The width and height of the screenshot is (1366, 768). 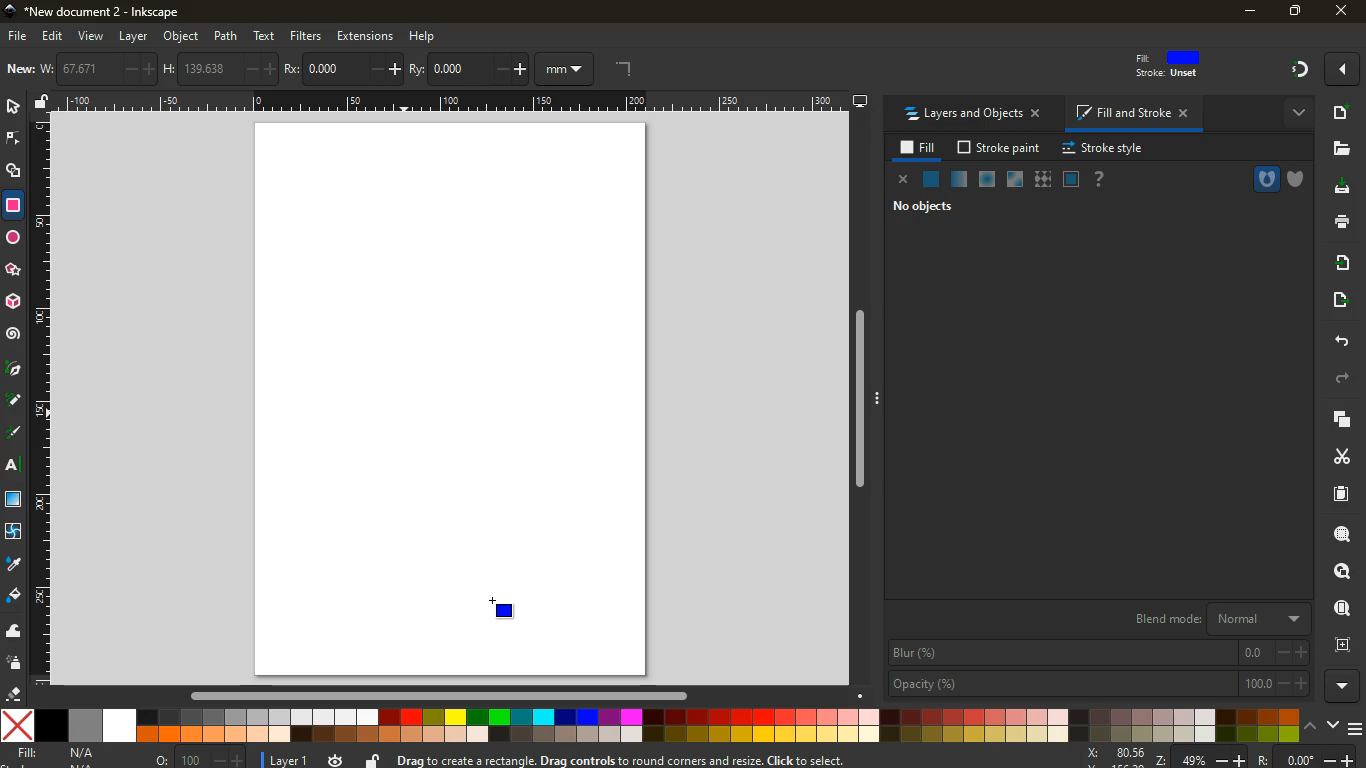 I want to click on rectangle tool, so click(x=15, y=208).